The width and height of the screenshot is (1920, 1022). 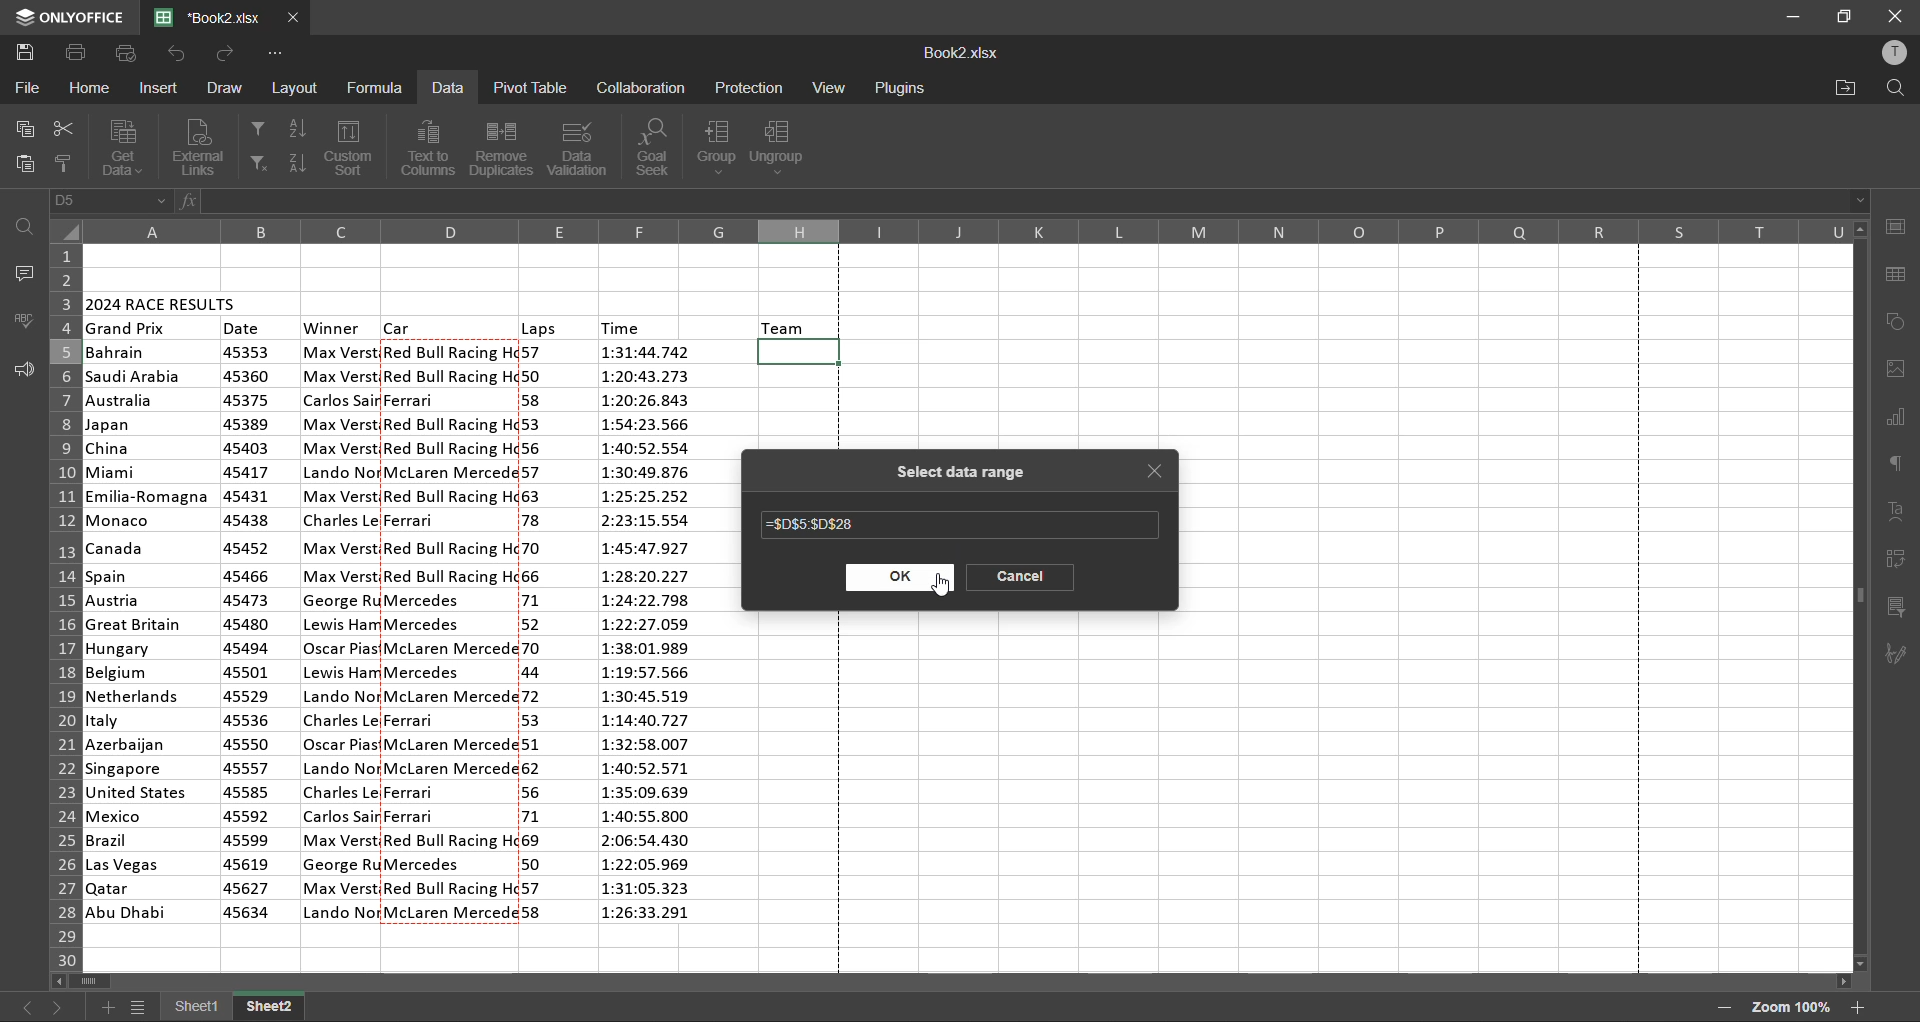 What do you see at coordinates (536, 635) in the screenshot?
I see `laps` at bounding box center [536, 635].